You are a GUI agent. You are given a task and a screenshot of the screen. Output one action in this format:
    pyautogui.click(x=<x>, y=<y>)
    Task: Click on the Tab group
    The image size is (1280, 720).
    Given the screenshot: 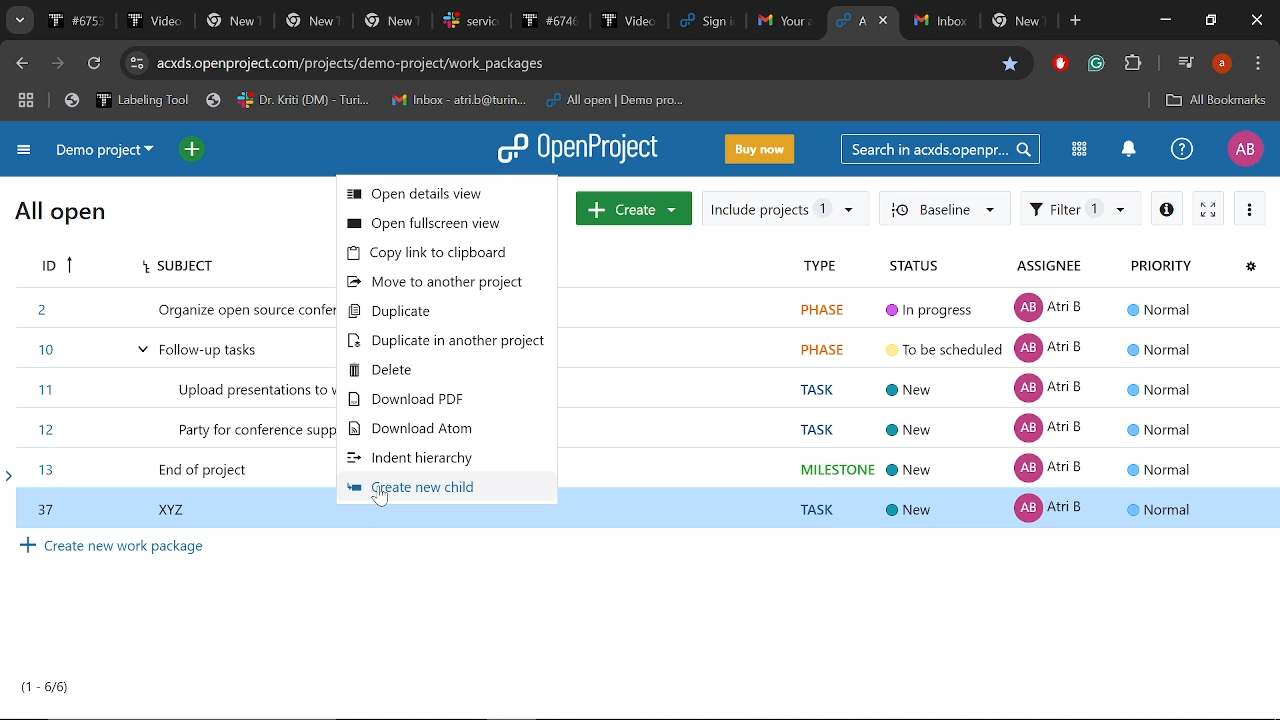 What is the action you would take?
    pyautogui.click(x=27, y=102)
    